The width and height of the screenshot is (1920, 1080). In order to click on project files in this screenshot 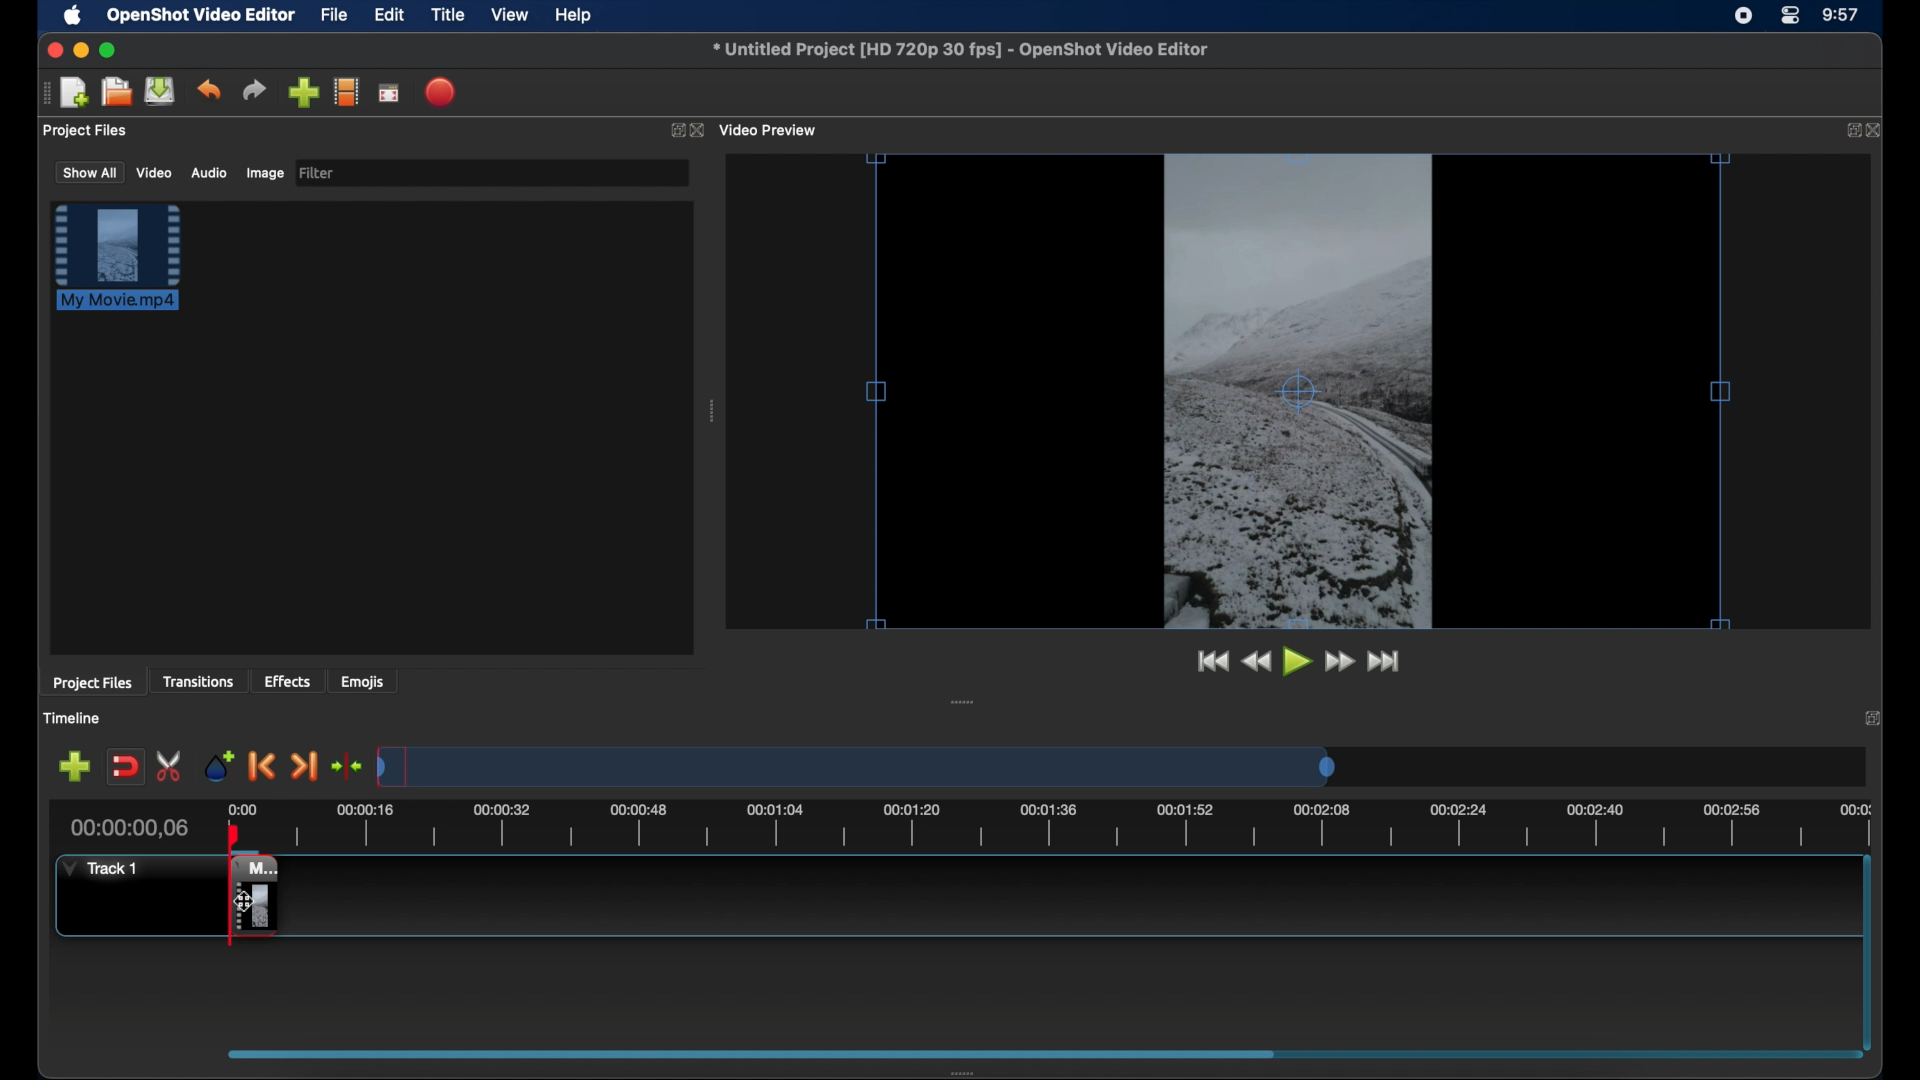, I will do `click(92, 683)`.